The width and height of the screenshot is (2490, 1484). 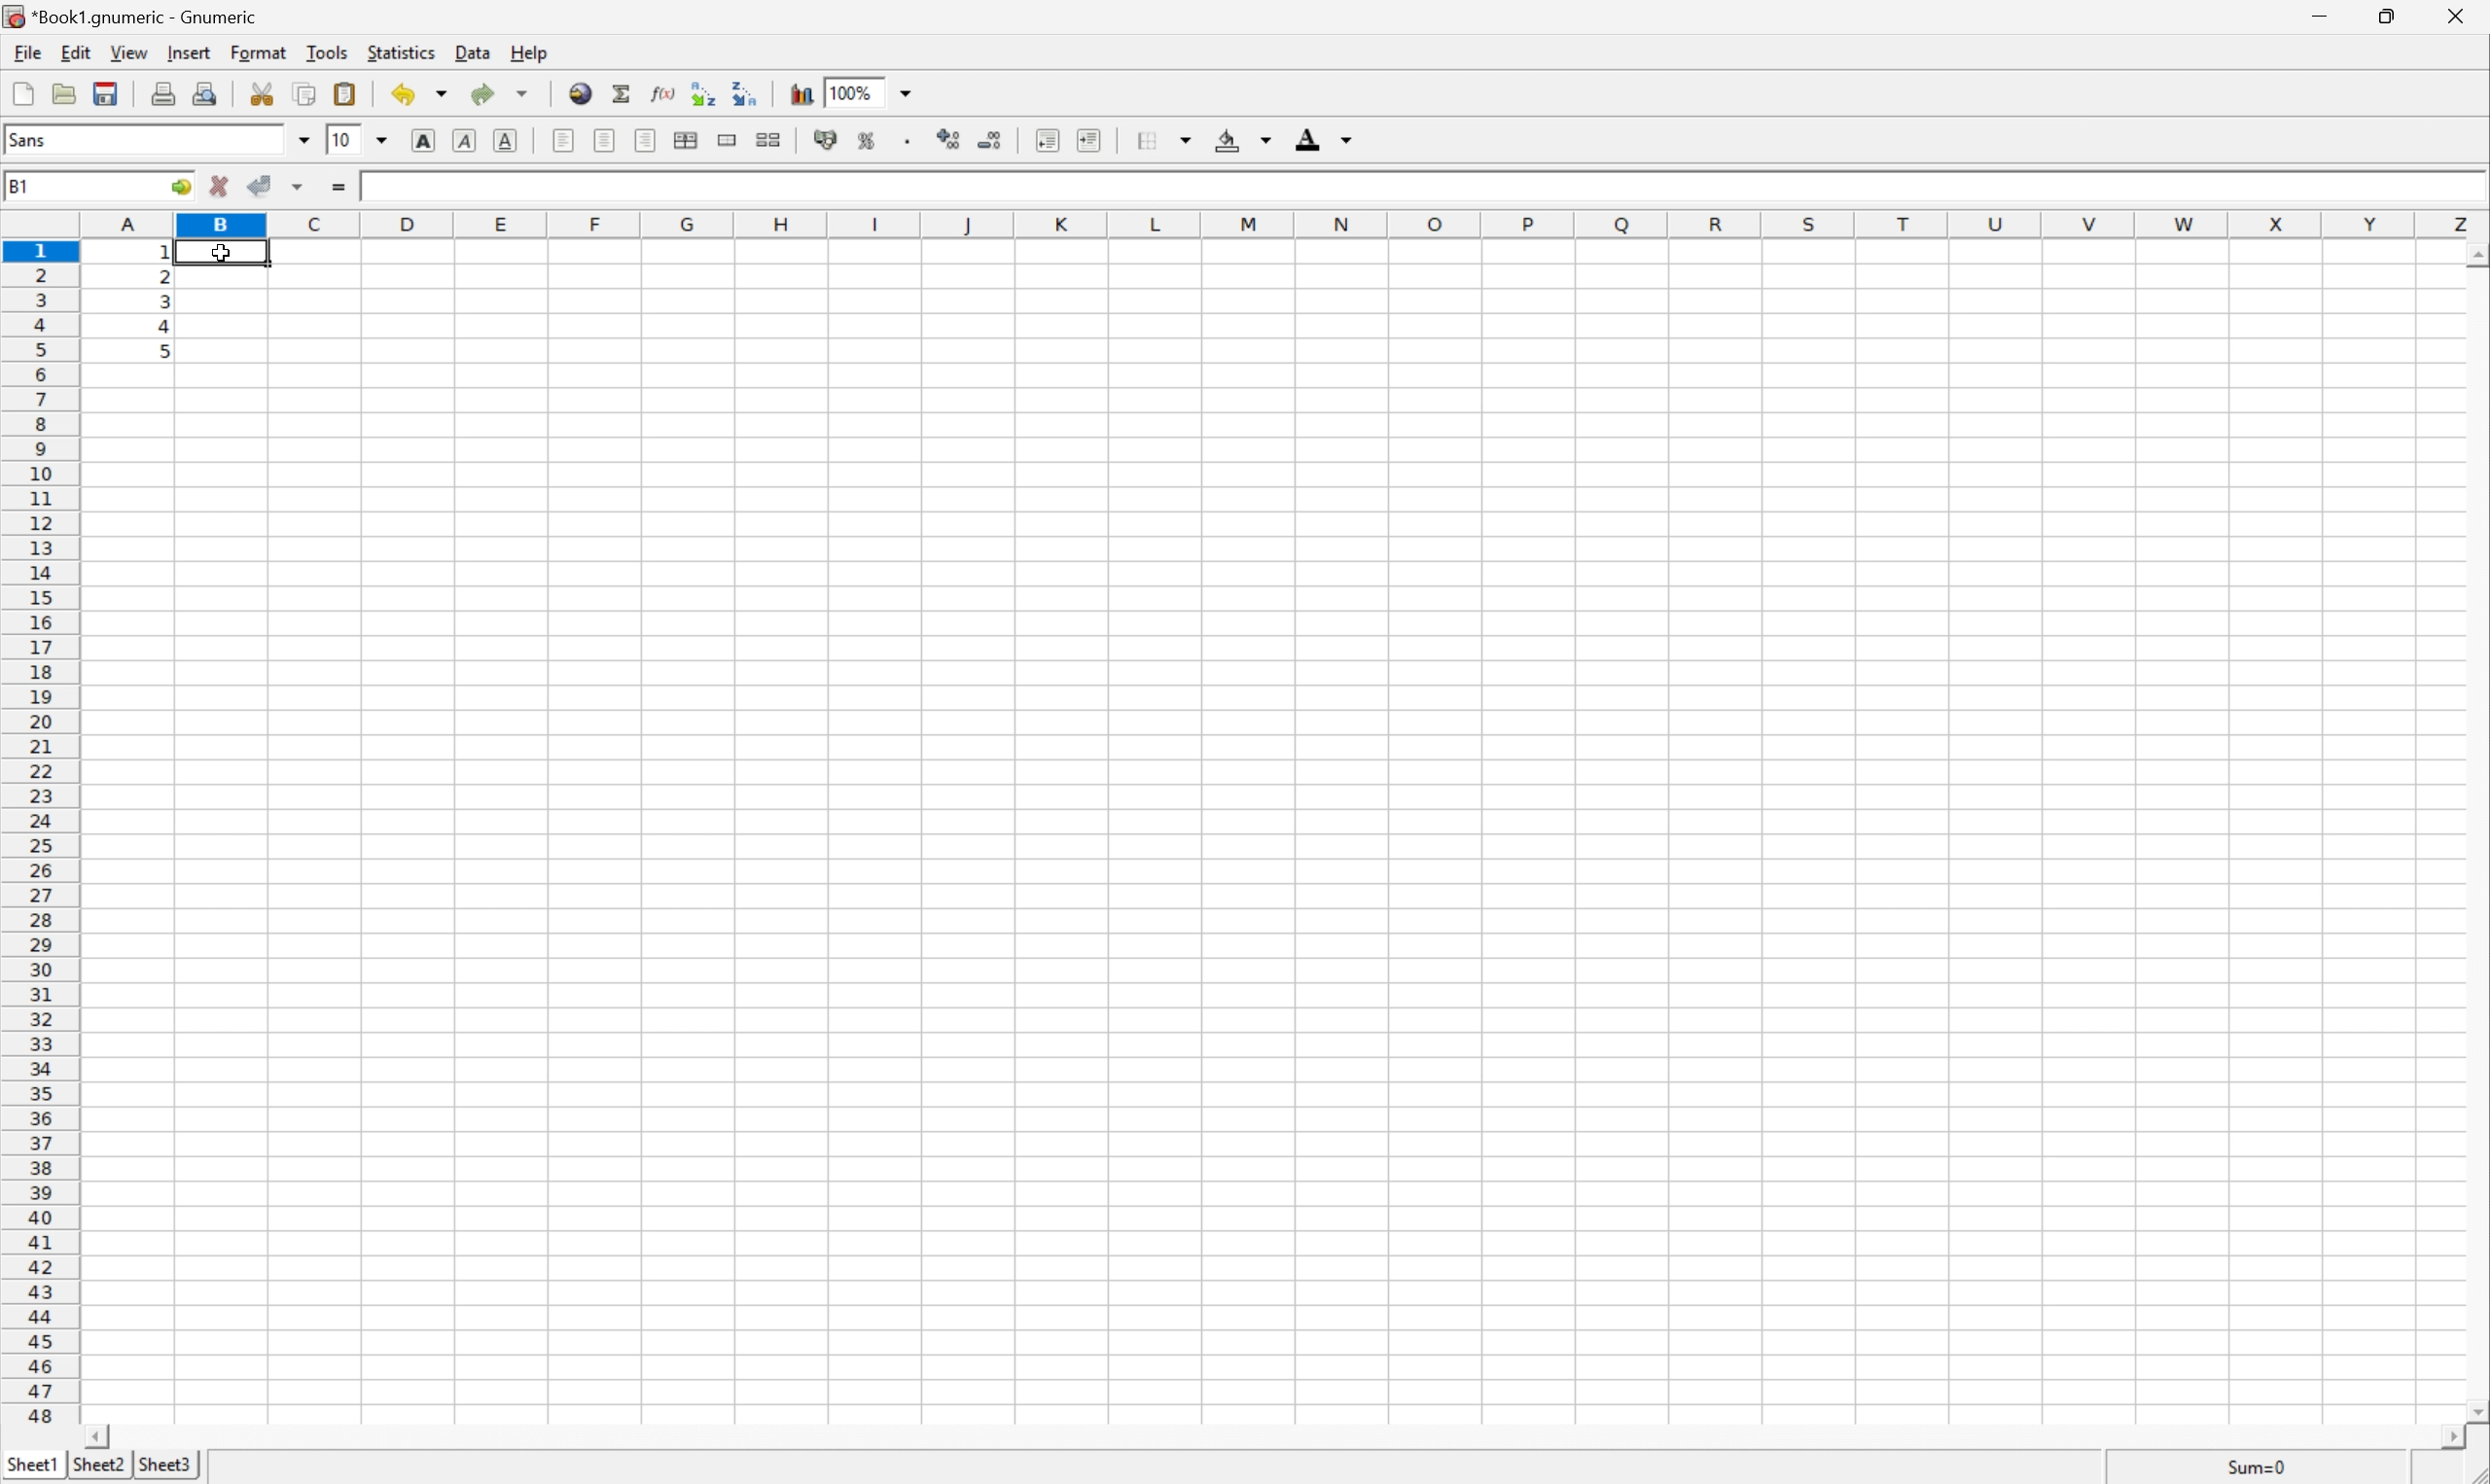 I want to click on , so click(x=667, y=192).